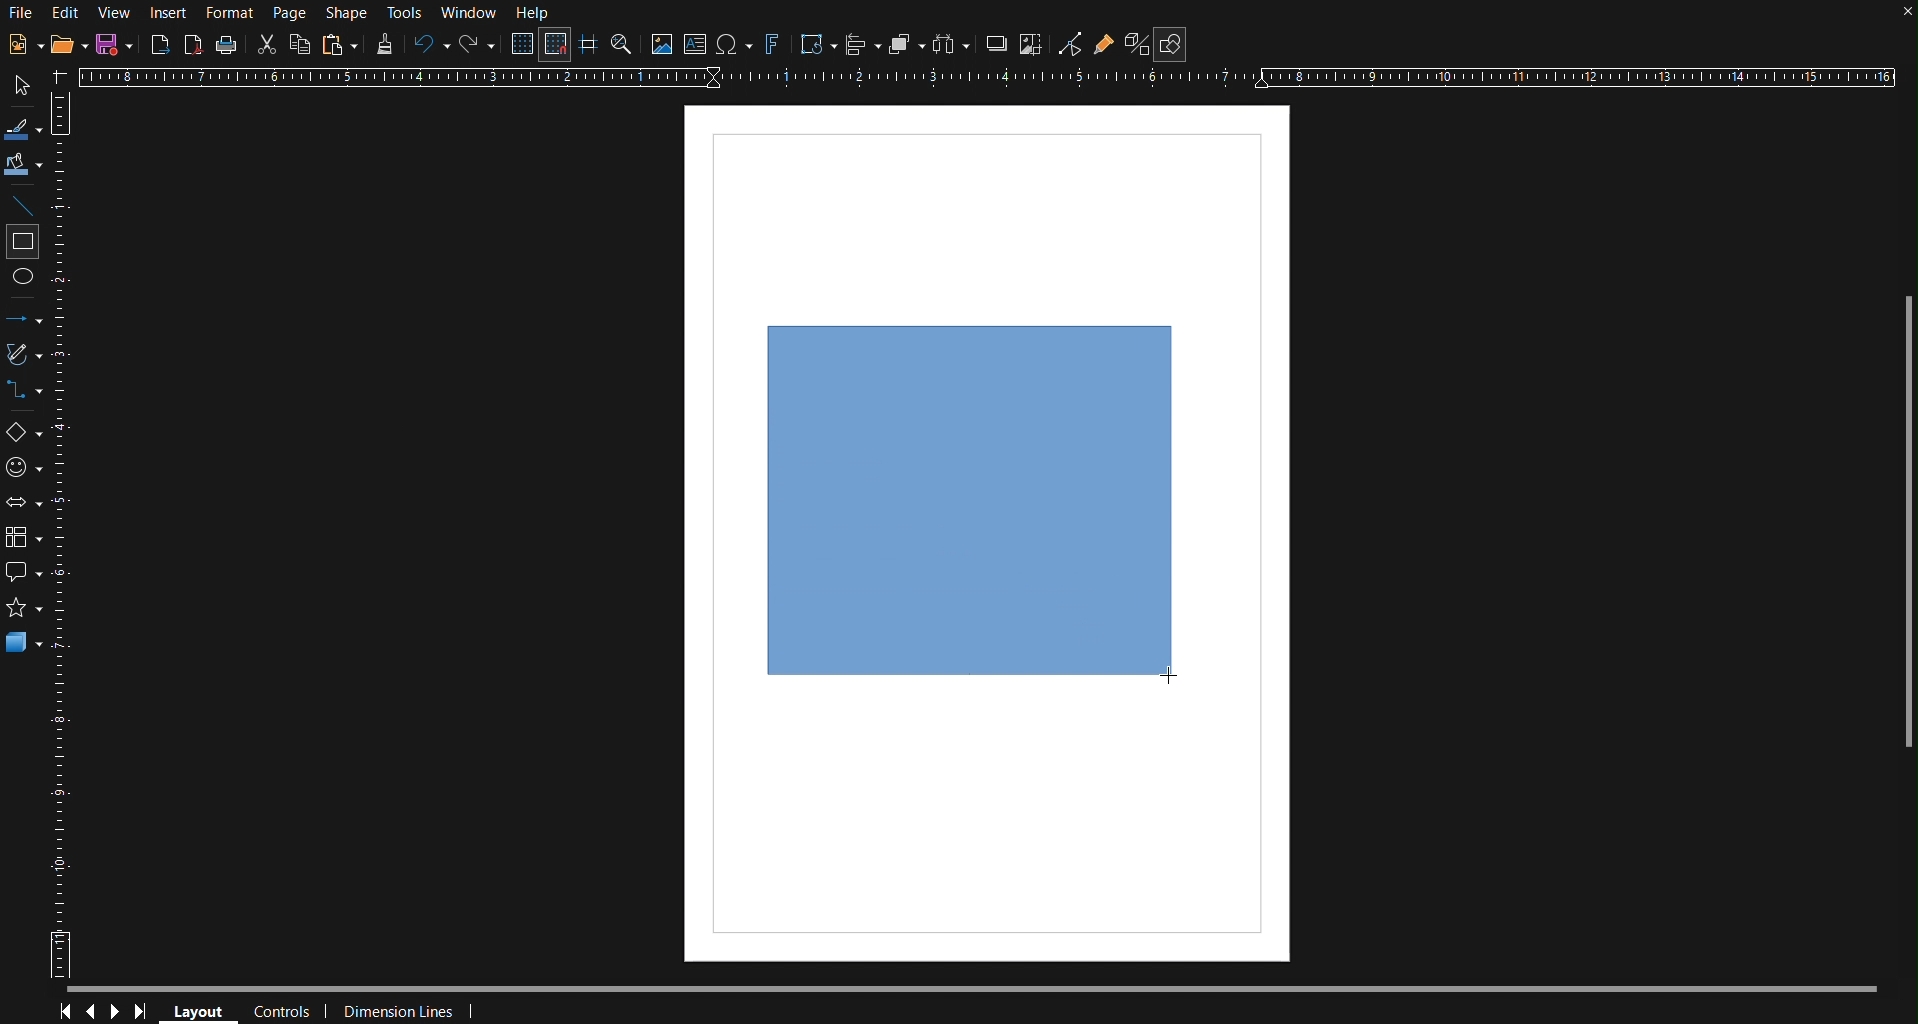 The height and width of the screenshot is (1024, 1918). Describe the element at coordinates (20, 15) in the screenshot. I see `File` at that location.